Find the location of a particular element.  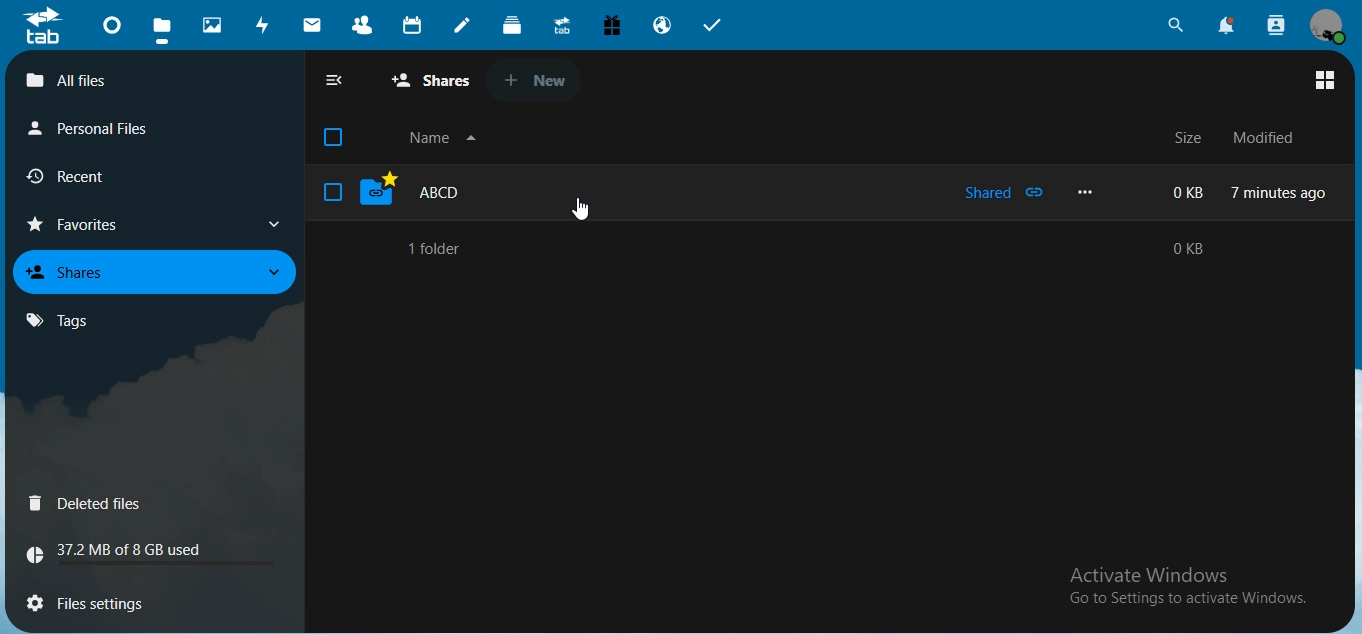

dashboard is located at coordinates (112, 29).